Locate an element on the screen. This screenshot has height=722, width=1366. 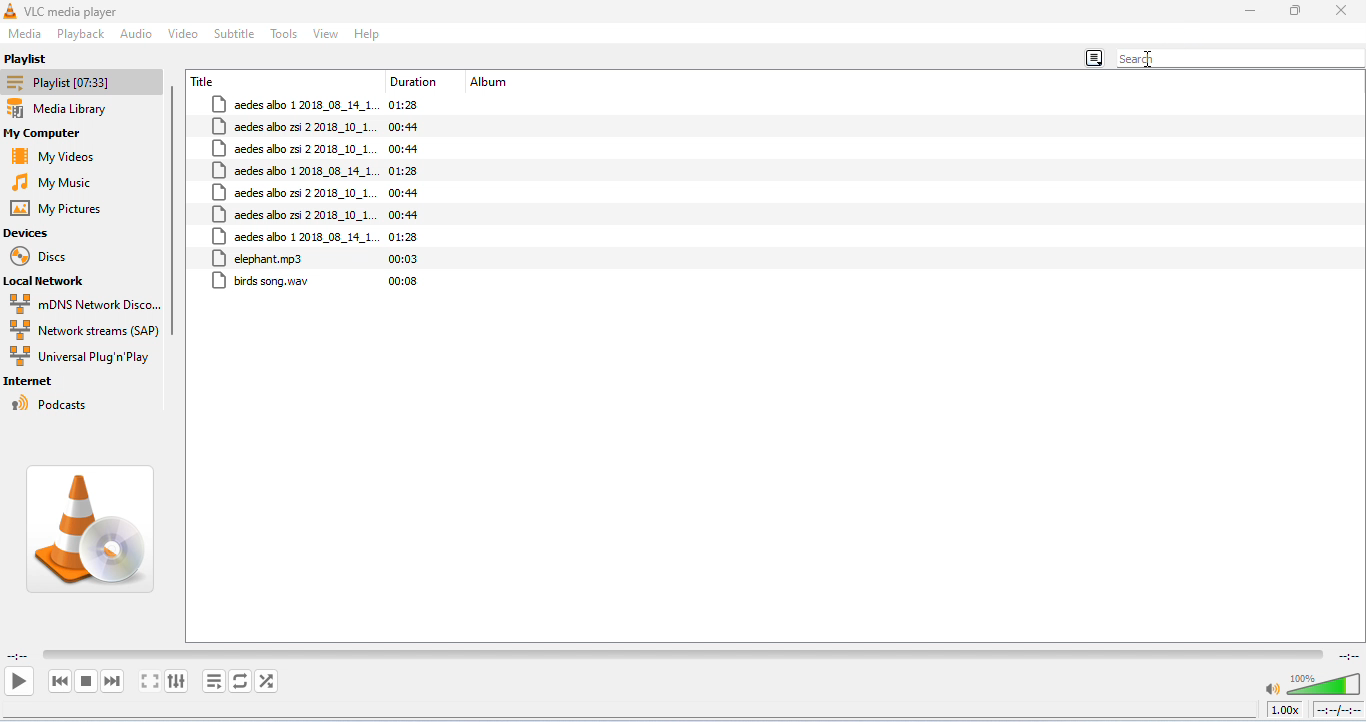
aedes albo zsi 2 2018_08_10_1 is located at coordinates (293, 214).